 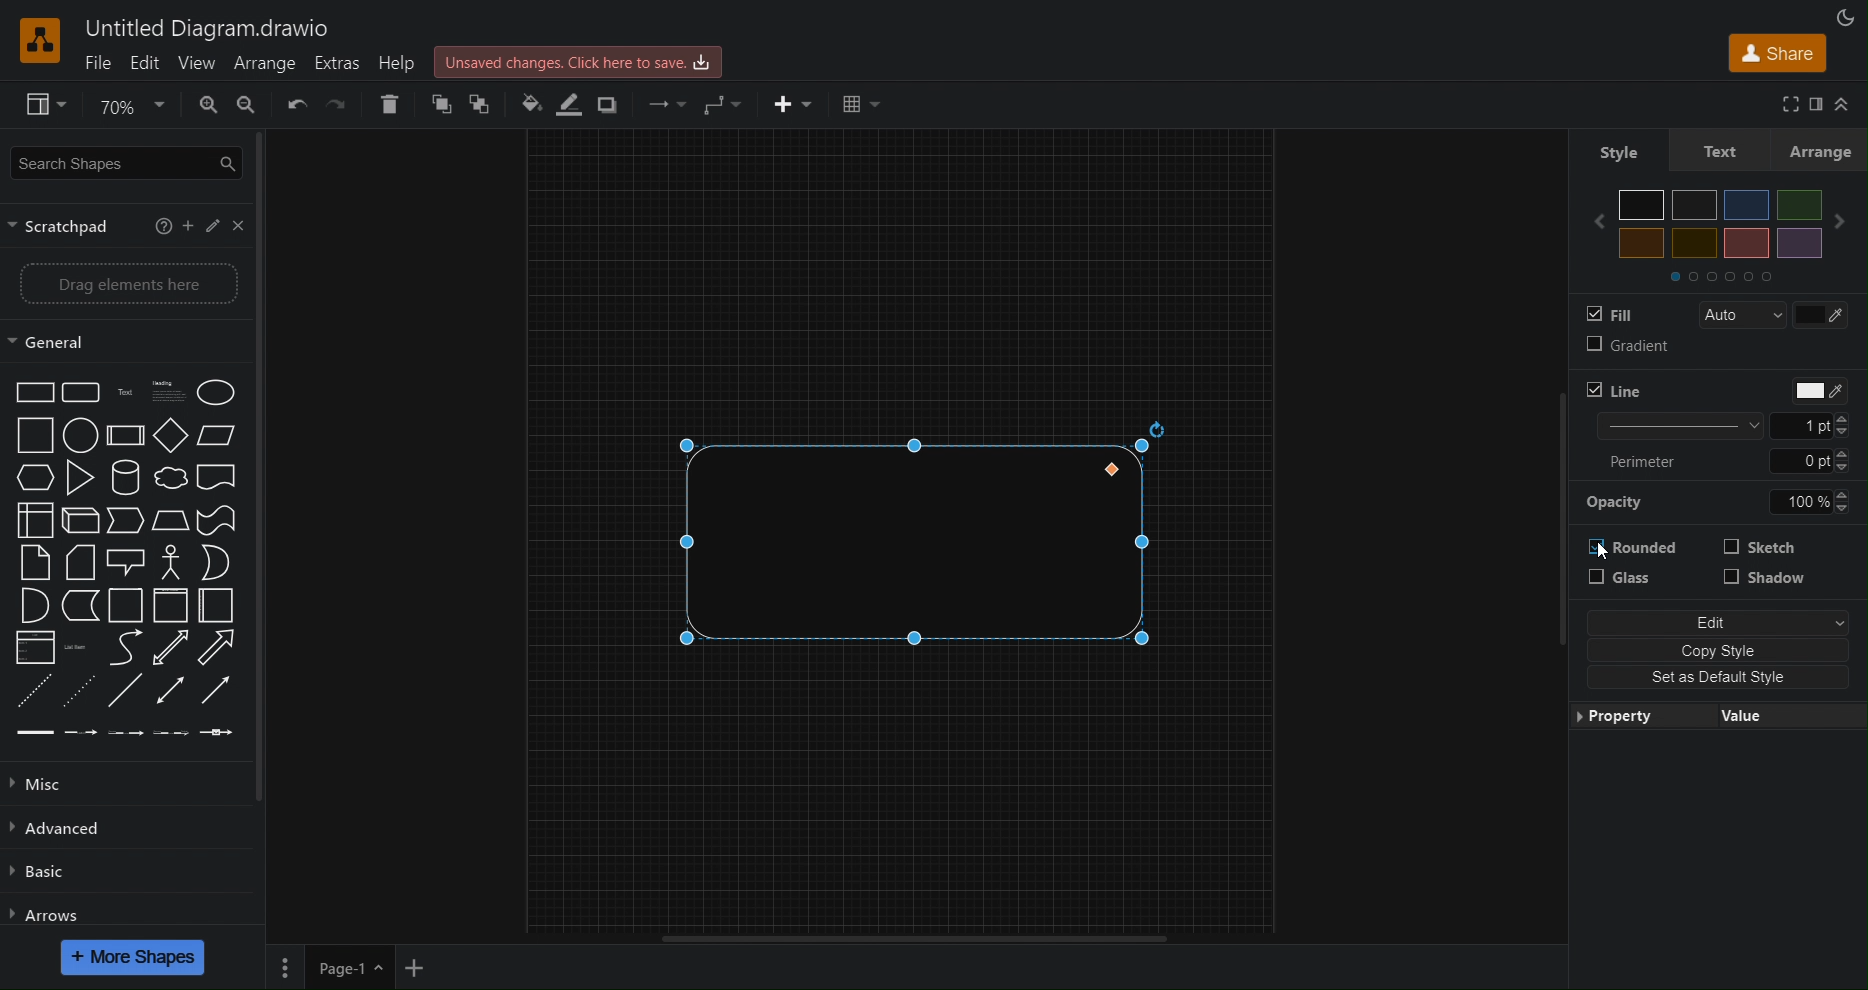 What do you see at coordinates (1737, 315) in the screenshot?
I see `Auto` at bounding box center [1737, 315].